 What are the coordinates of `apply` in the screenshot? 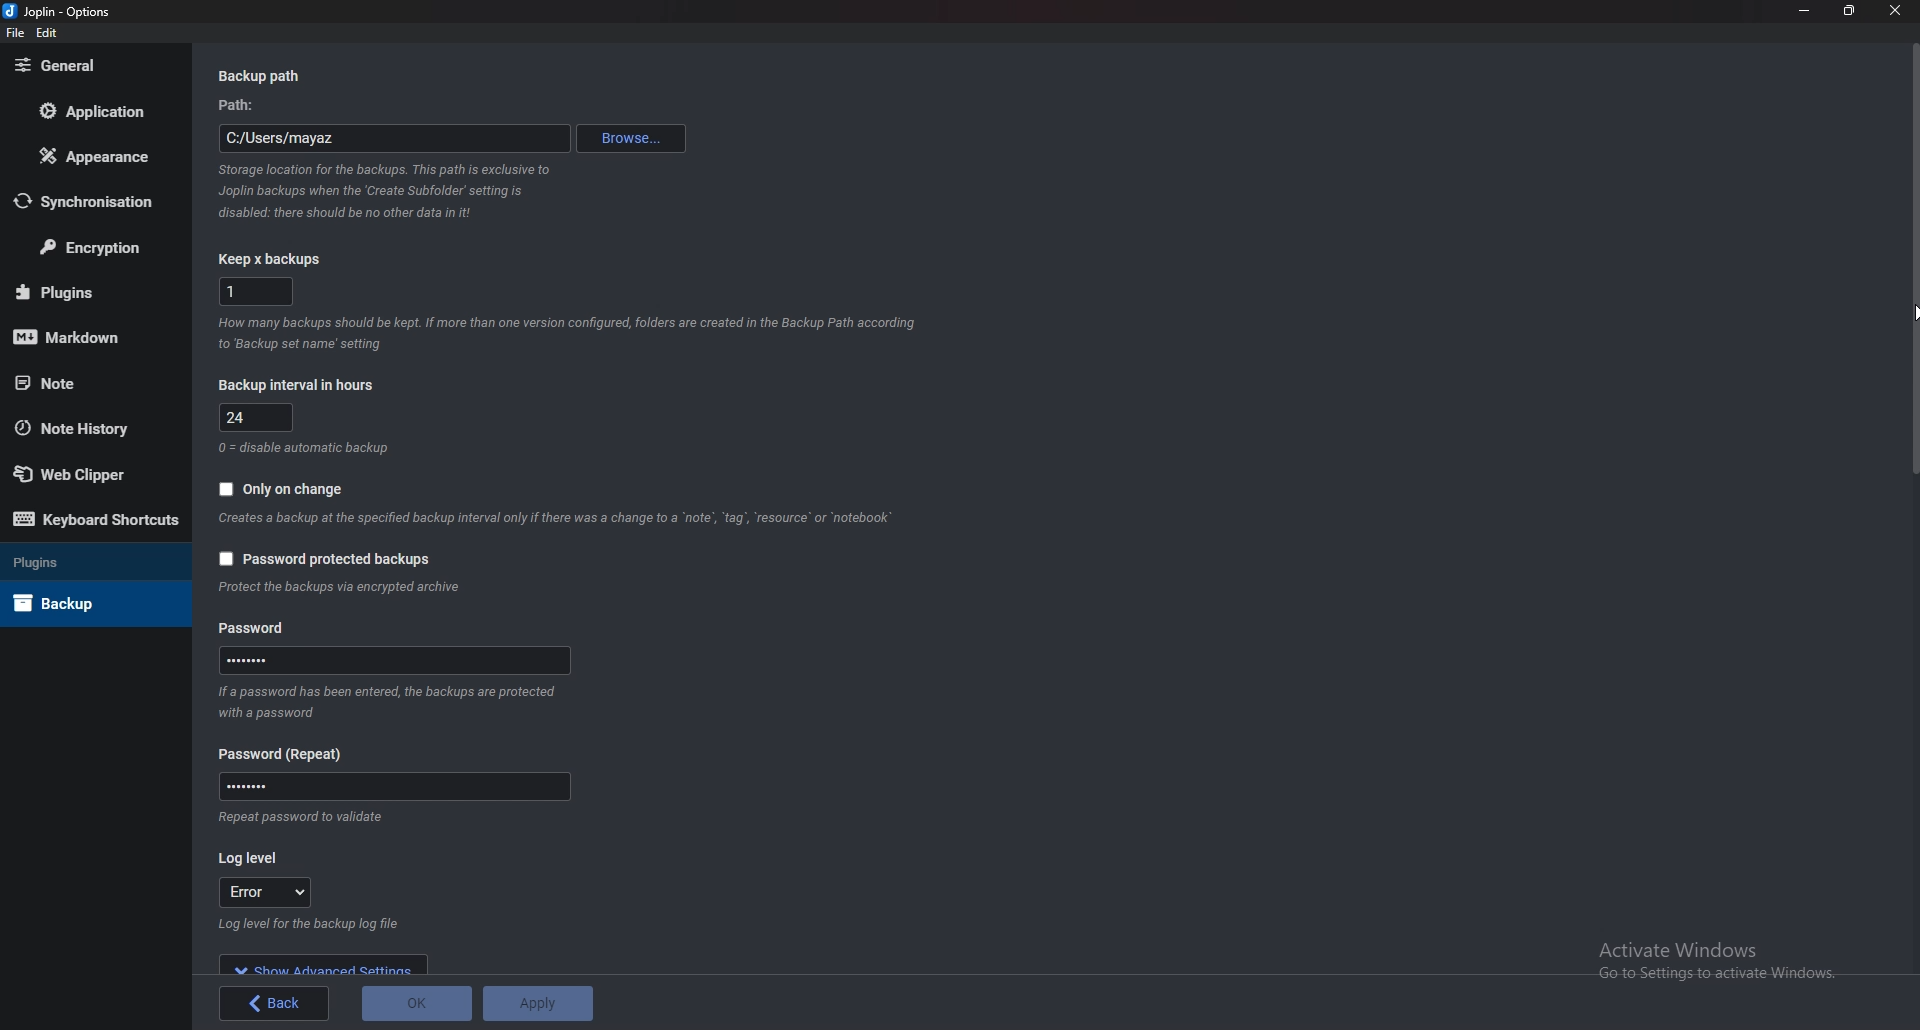 It's located at (541, 1004).